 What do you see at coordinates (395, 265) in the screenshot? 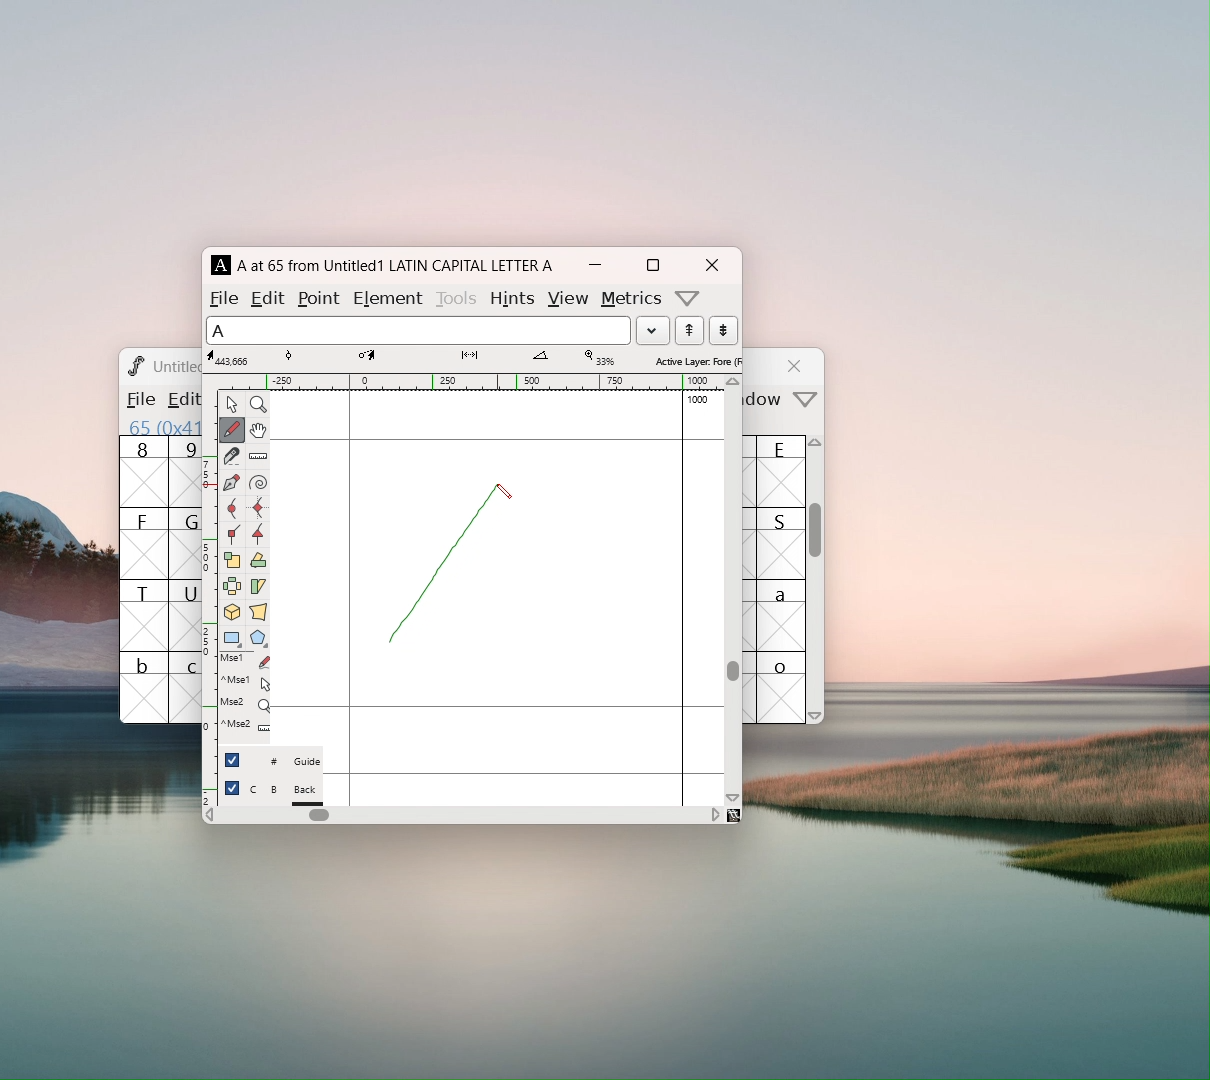
I see `A at 65 from Untitled1 LATIN CAPITAL LETTER A` at bounding box center [395, 265].